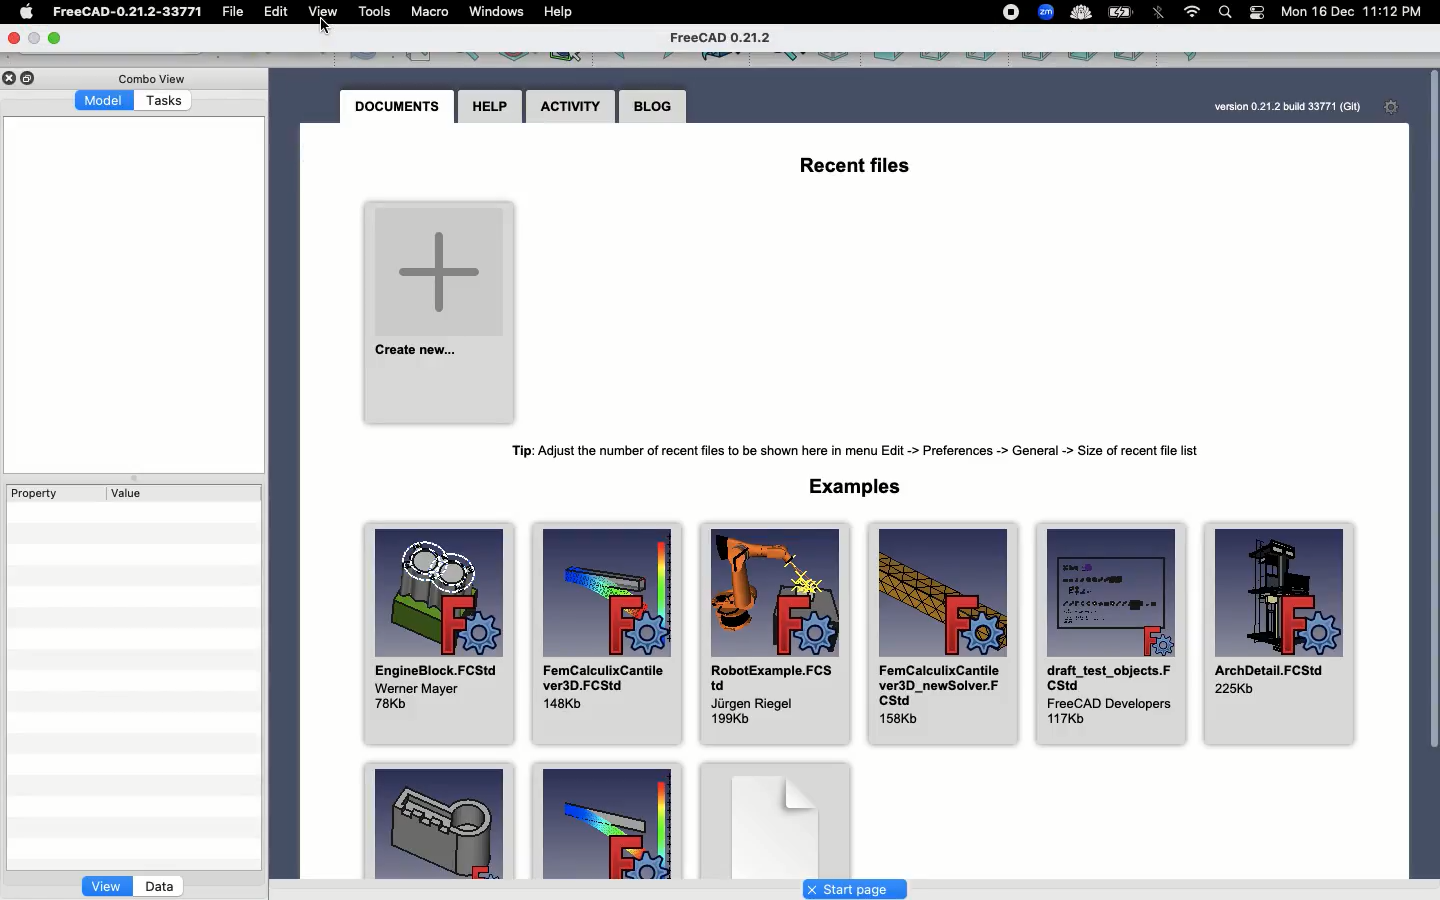 The image size is (1440, 900). I want to click on Internet, so click(1193, 12).